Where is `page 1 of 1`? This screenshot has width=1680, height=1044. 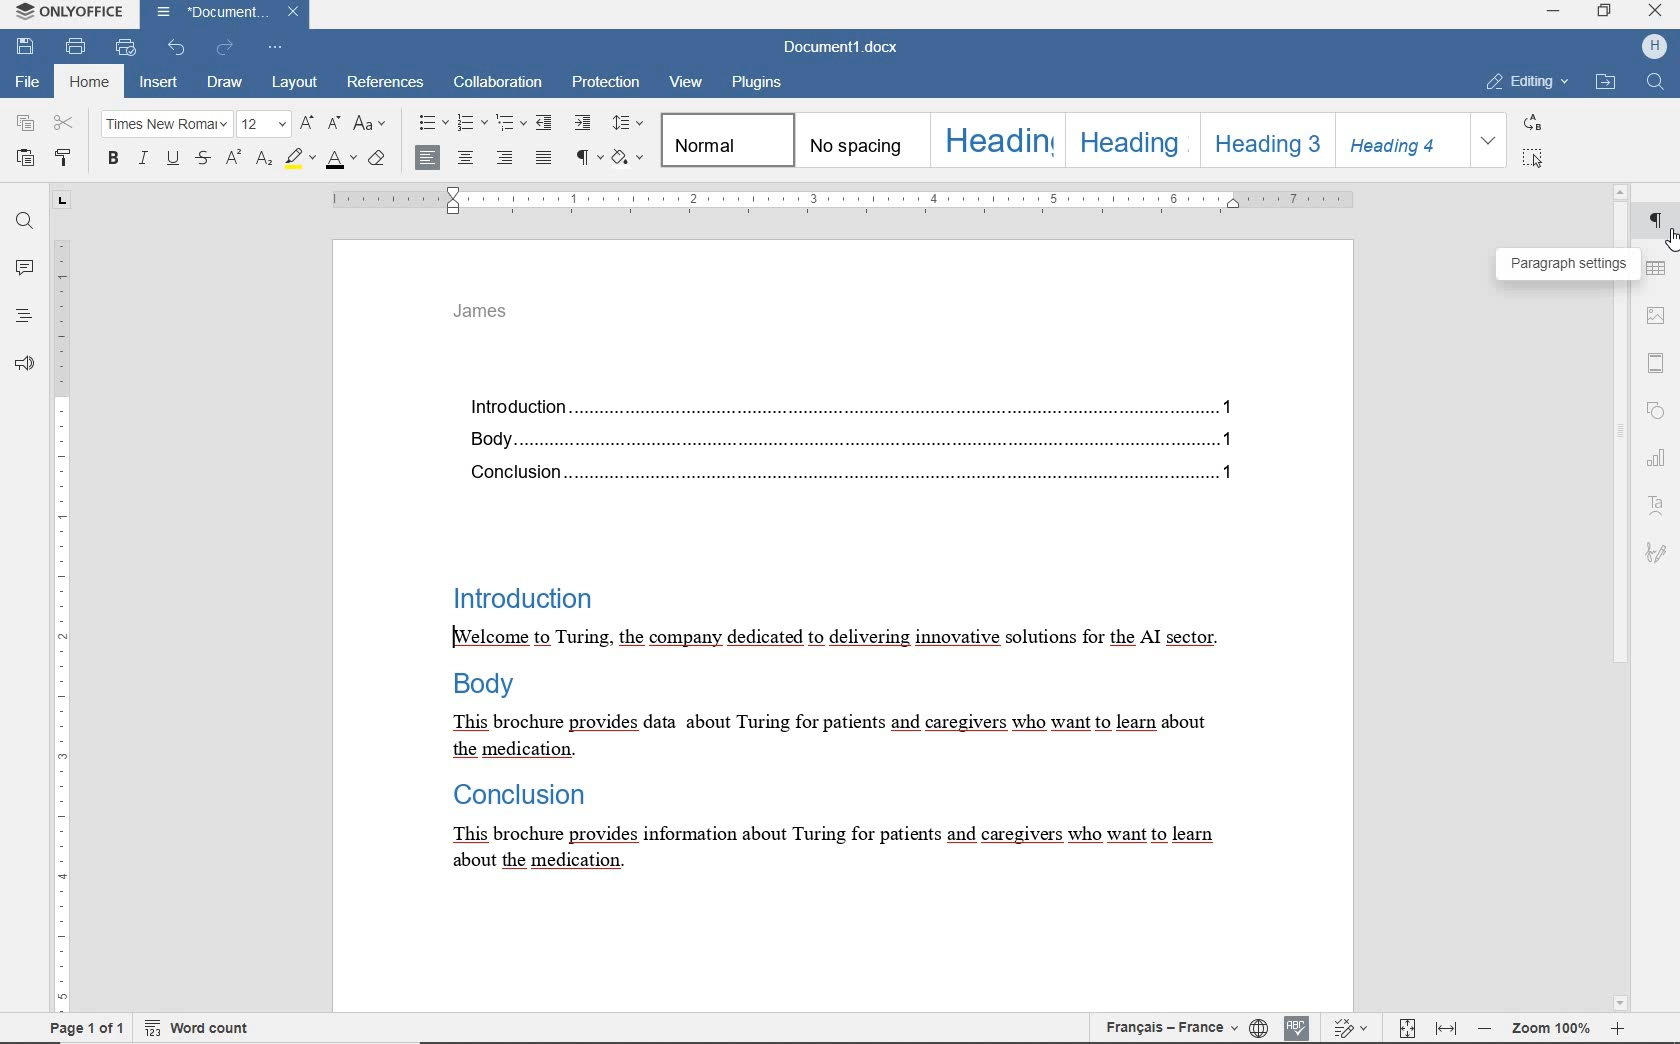
page 1 of 1 is located at coordinates (85, 1031).